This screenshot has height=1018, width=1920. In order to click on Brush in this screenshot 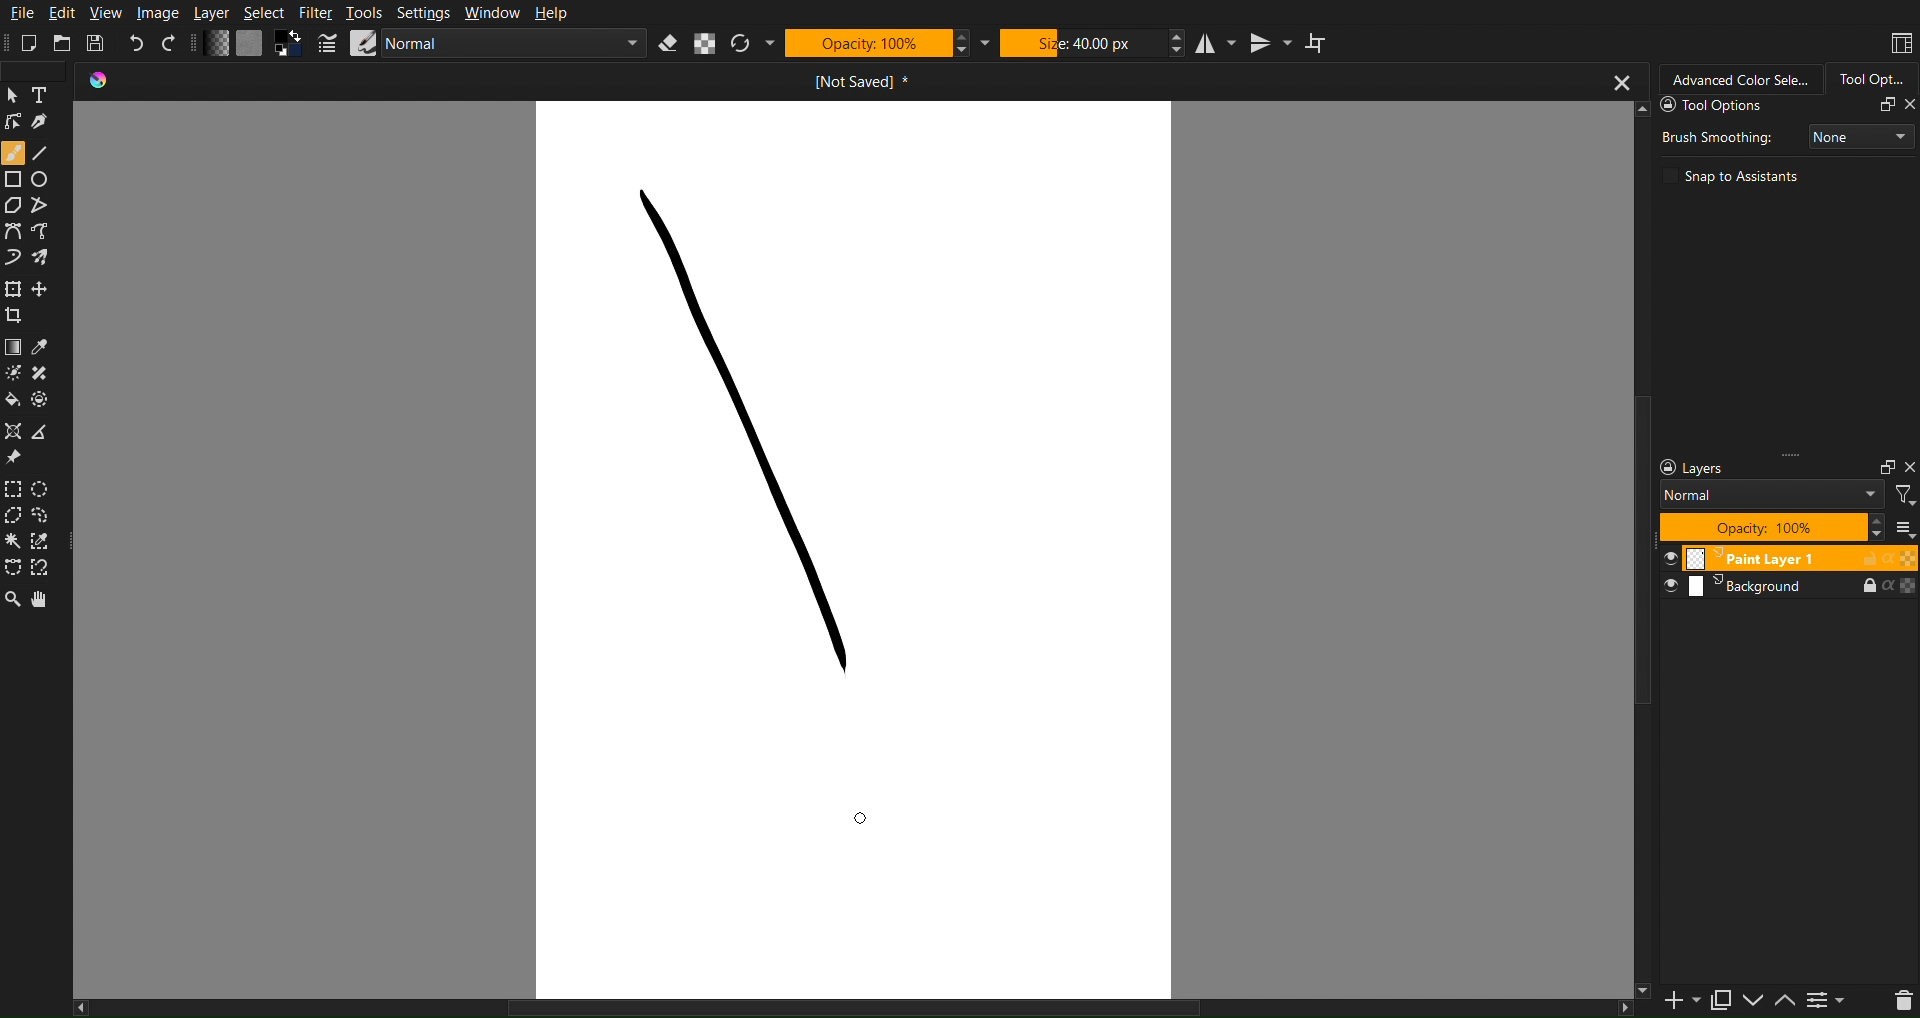, I will do `click(46, 259)`.